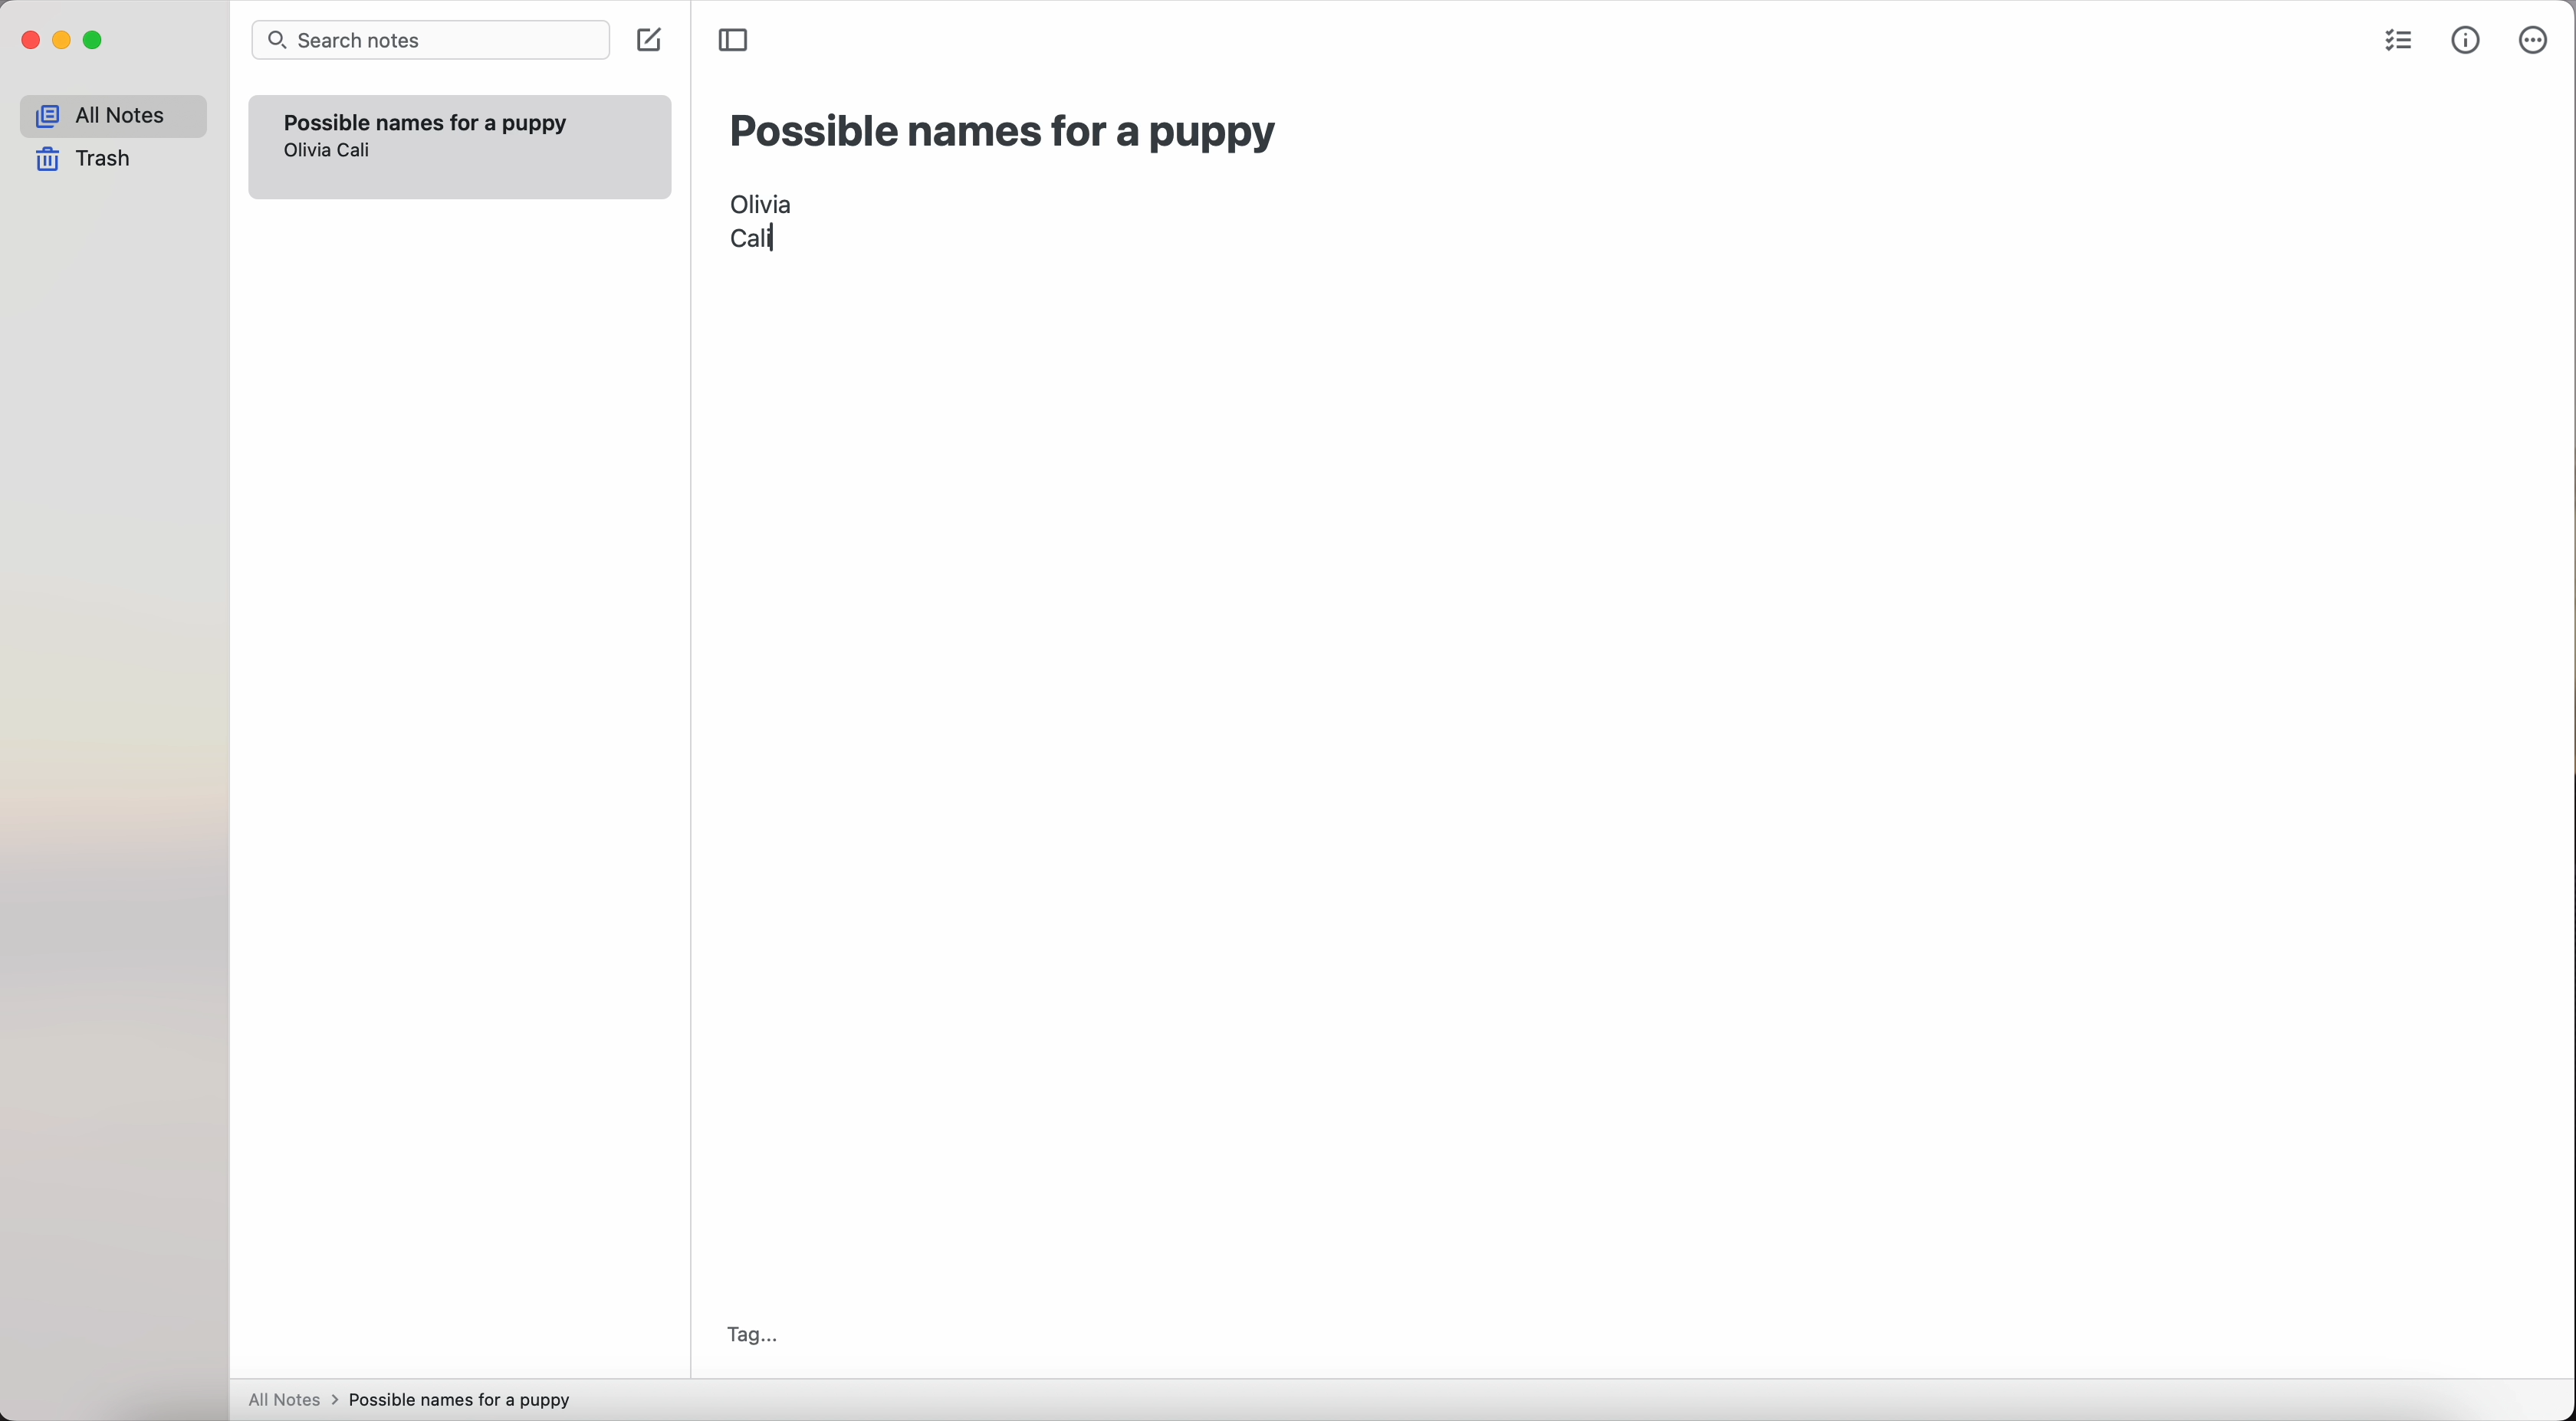  What do you see at coordinates (647, 42) in the screenshot?
I see `create note` at bounding box center [647, 42].